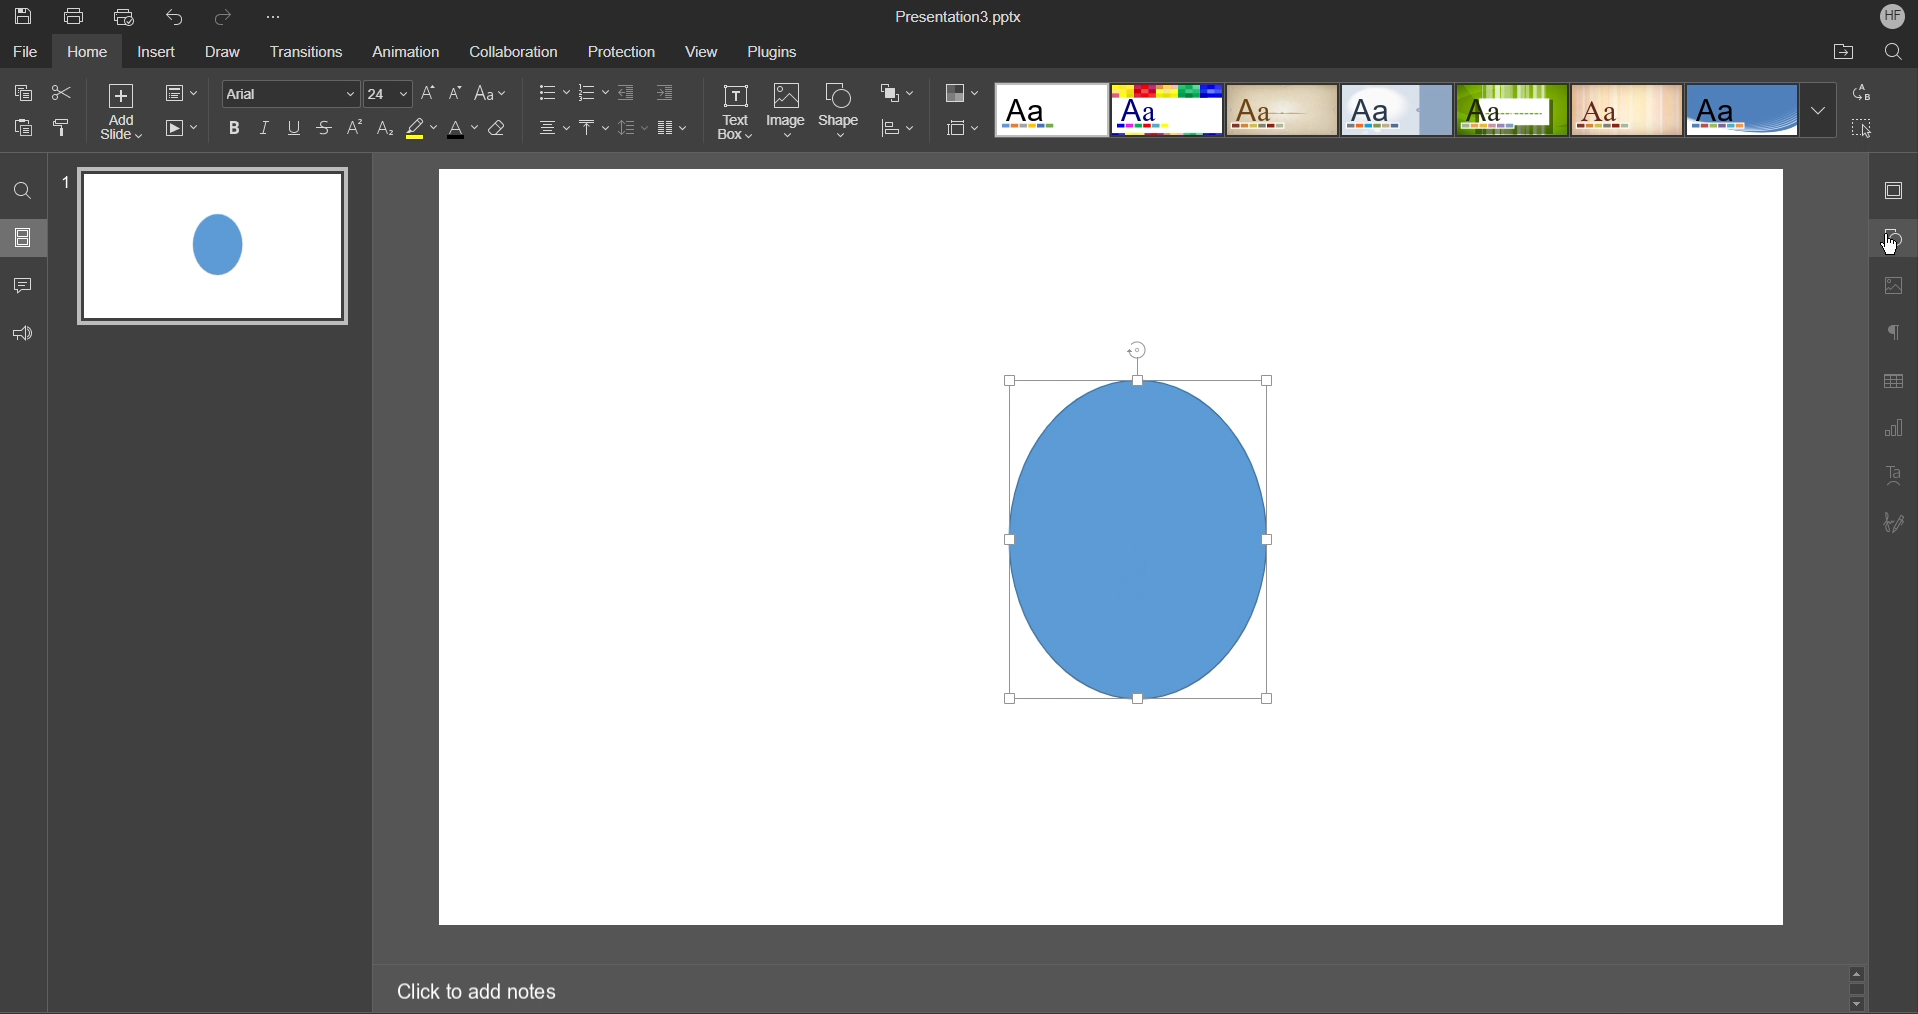 The image size is (1918, 1014). What do you see at coordinates (1893, 238) in the screenshot?
I see `Shape Settings` at bounding box center [1893, 238].